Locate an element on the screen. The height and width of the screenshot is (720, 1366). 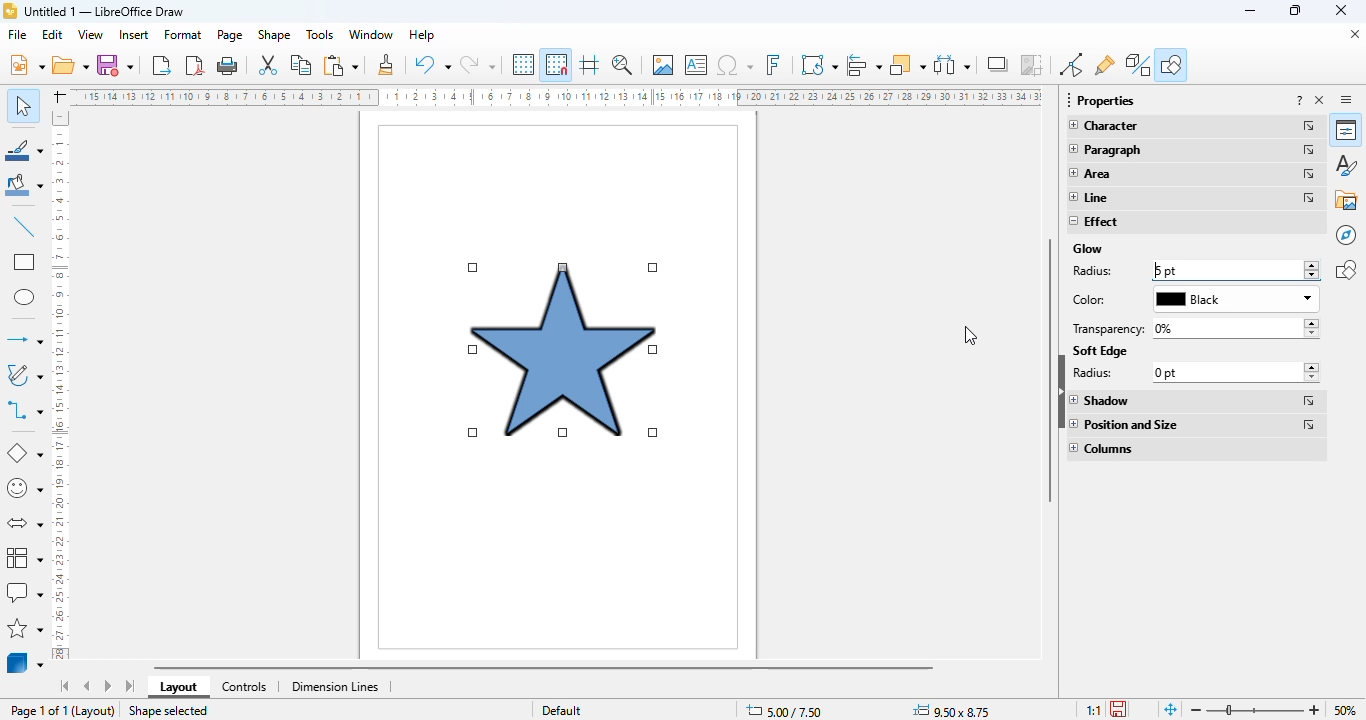
more options is located at coordinates (1310, 175).